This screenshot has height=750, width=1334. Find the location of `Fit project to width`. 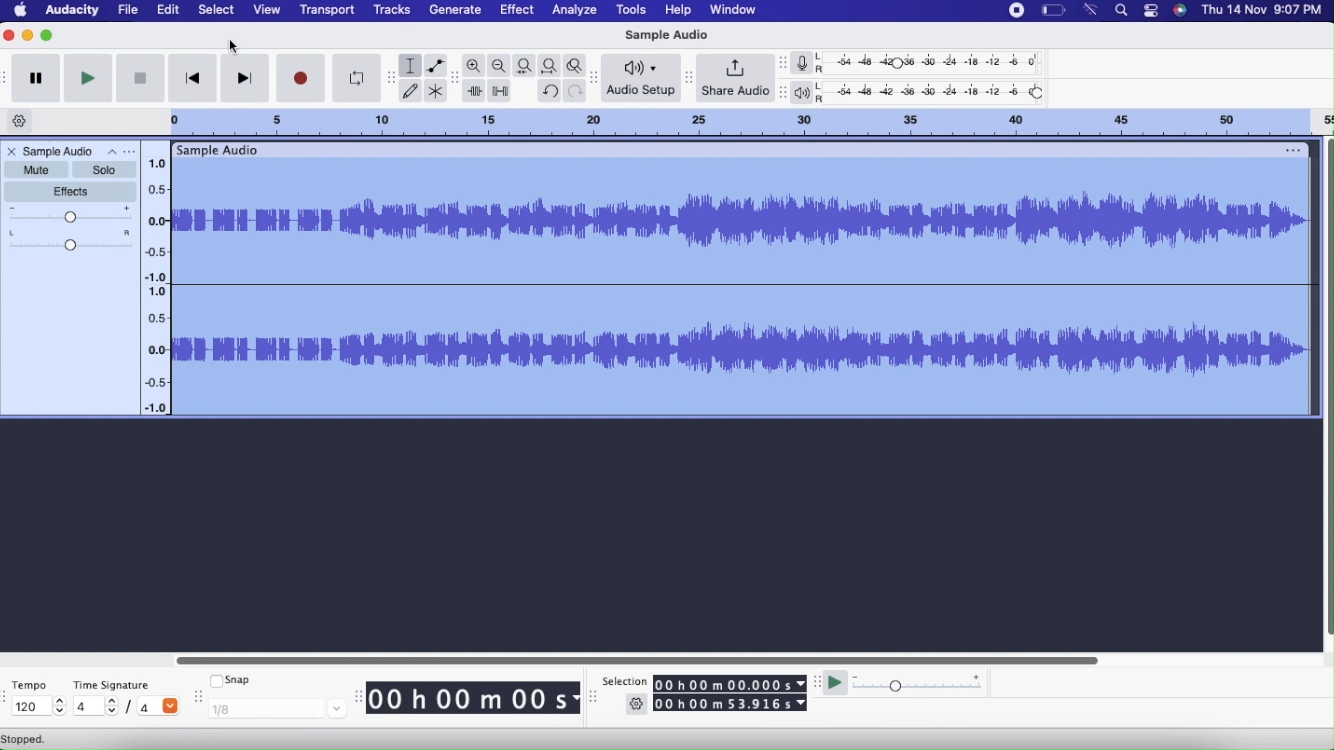

Fit project to width is located at coordinates (550, 66).